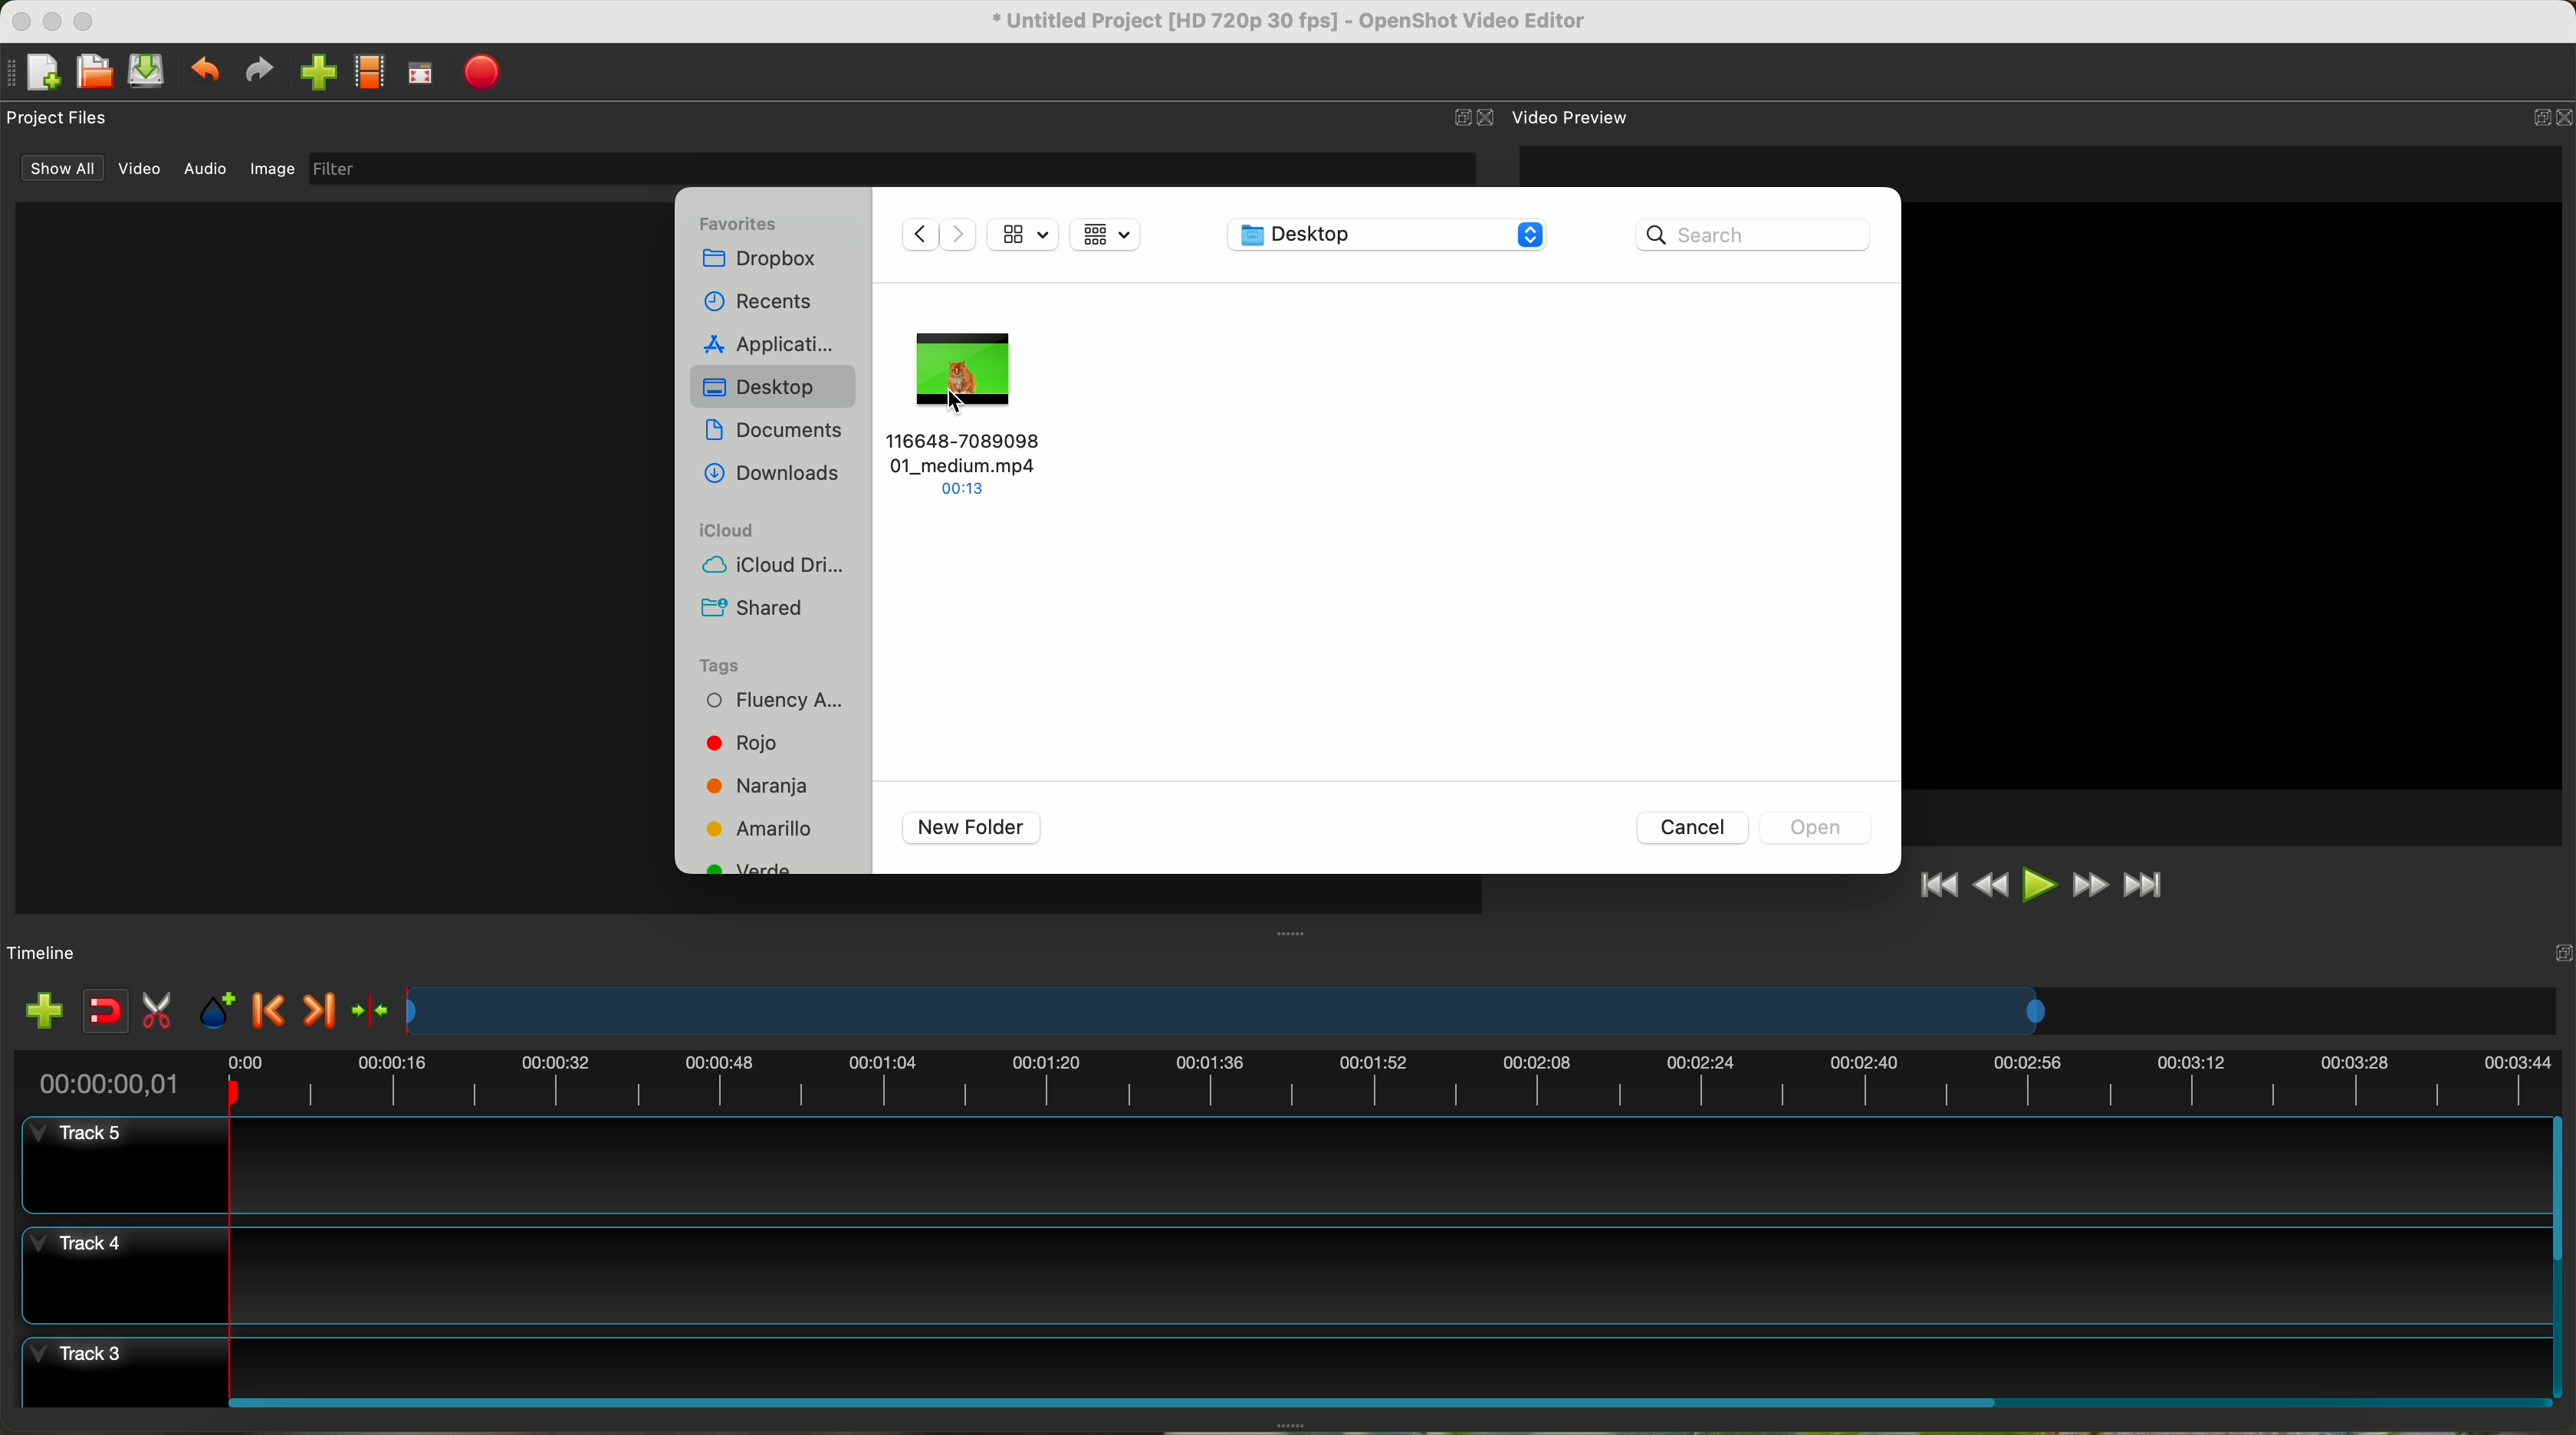 The image size is (2576, 1435). What do you see at coordinates (765, 300) in the screenshot?
I see `recents` at bounding box center [765, 300].